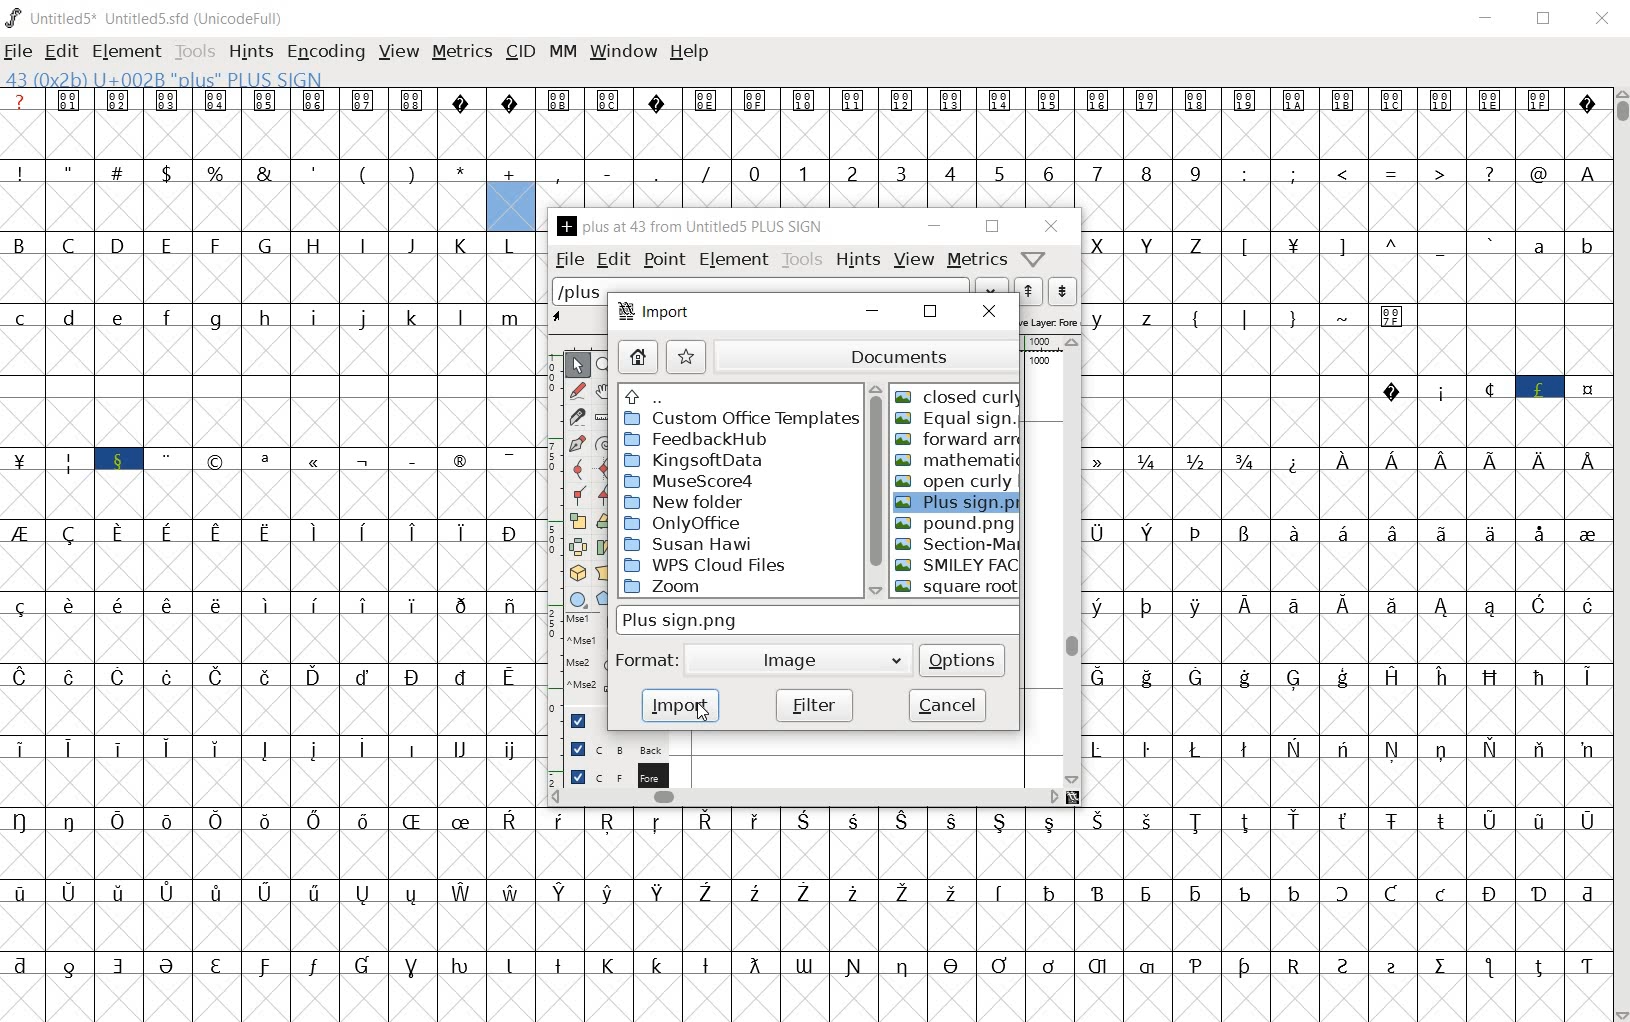 The height and width of the screenshot is (1022, 1630). Describe the element at coordinates (1465, 485) in the screenshot. I see `Latin extended characters` at that location.